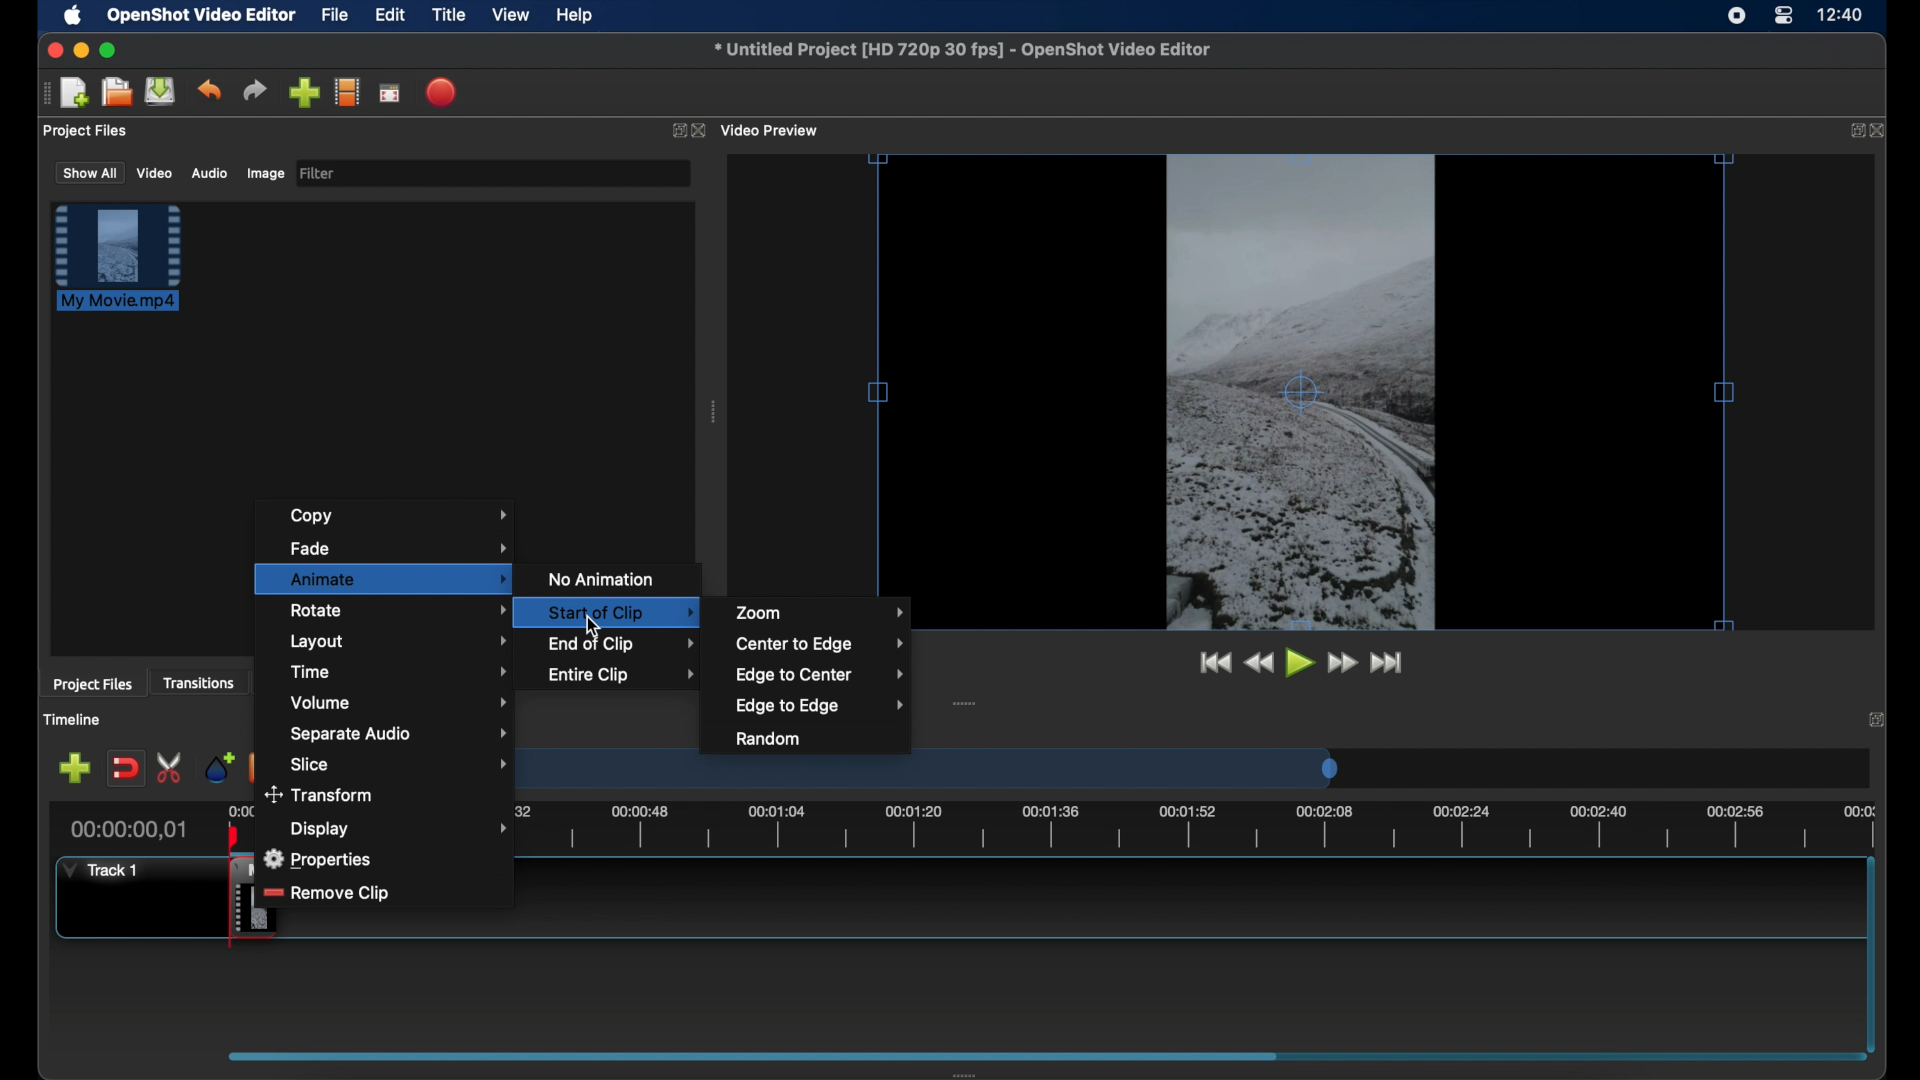 The image size is (1920, 1080). I want to click on drag handle, so click(44, 93).